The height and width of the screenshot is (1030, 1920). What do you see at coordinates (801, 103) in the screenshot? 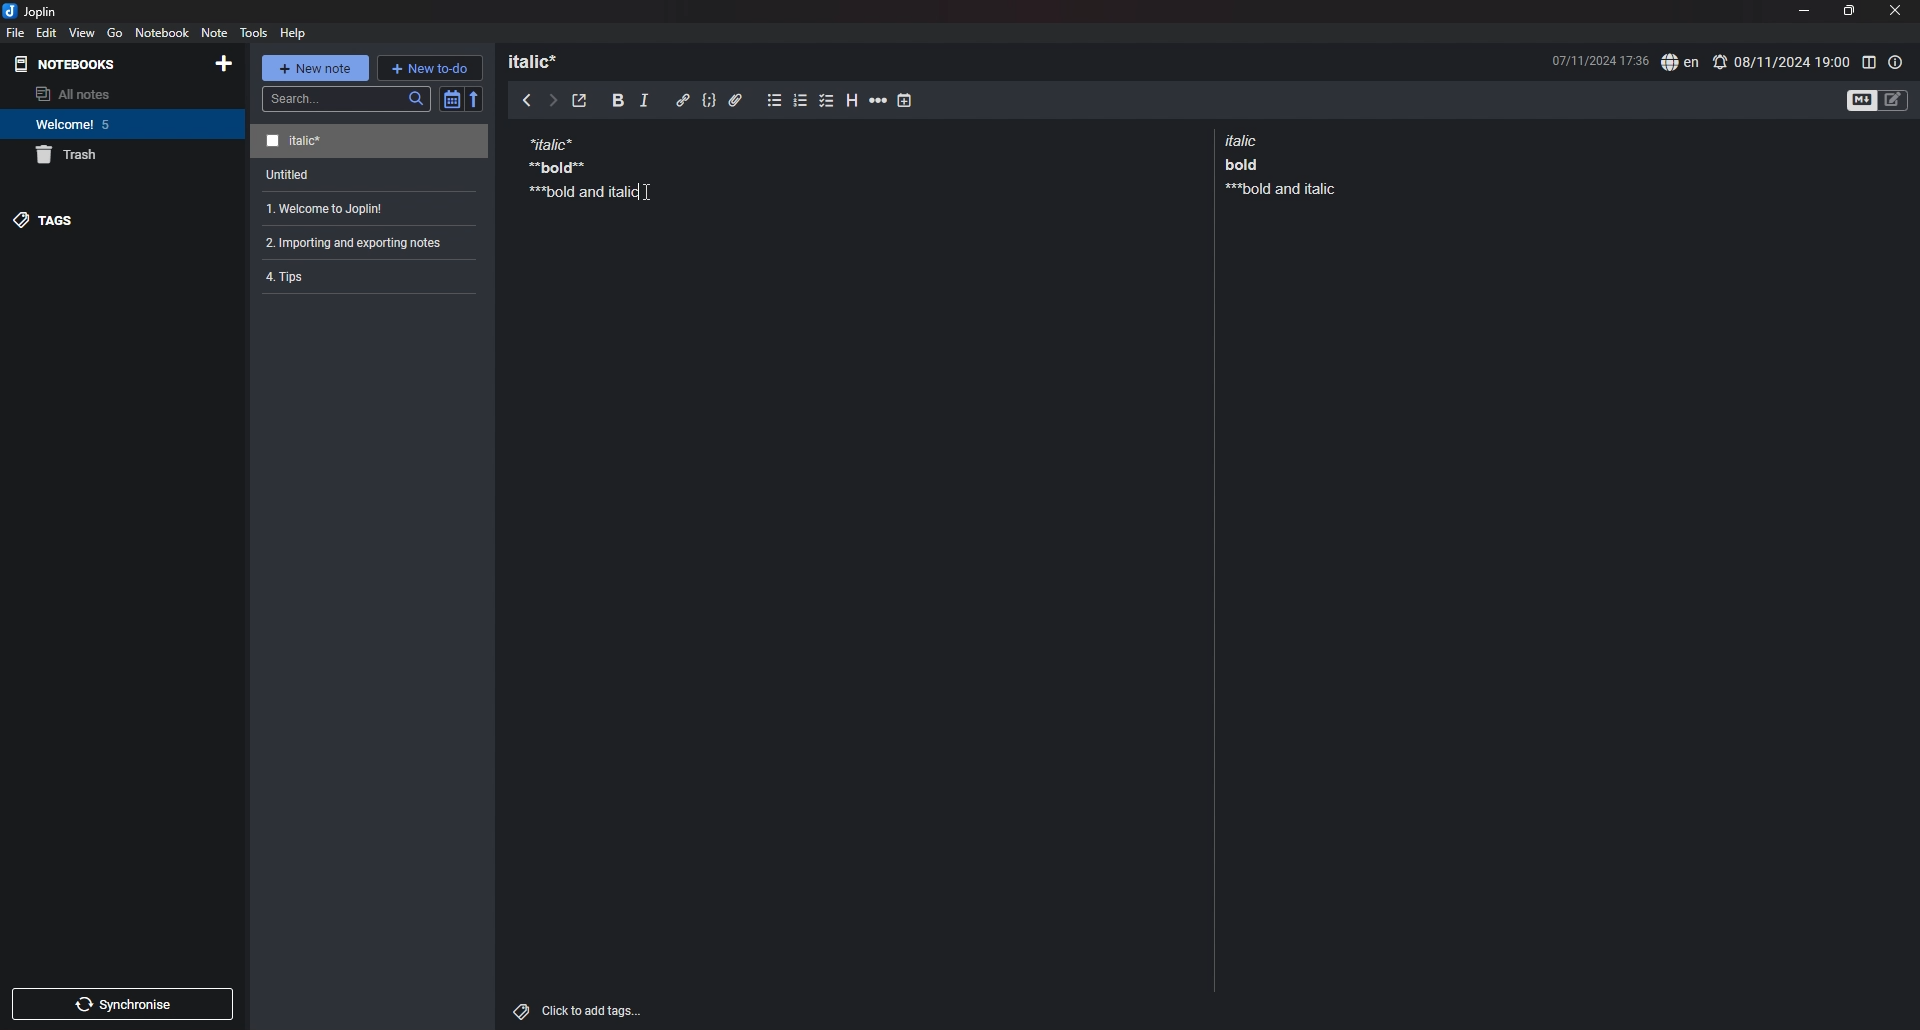
I see `numbered list` at bounding box center [801, 103].